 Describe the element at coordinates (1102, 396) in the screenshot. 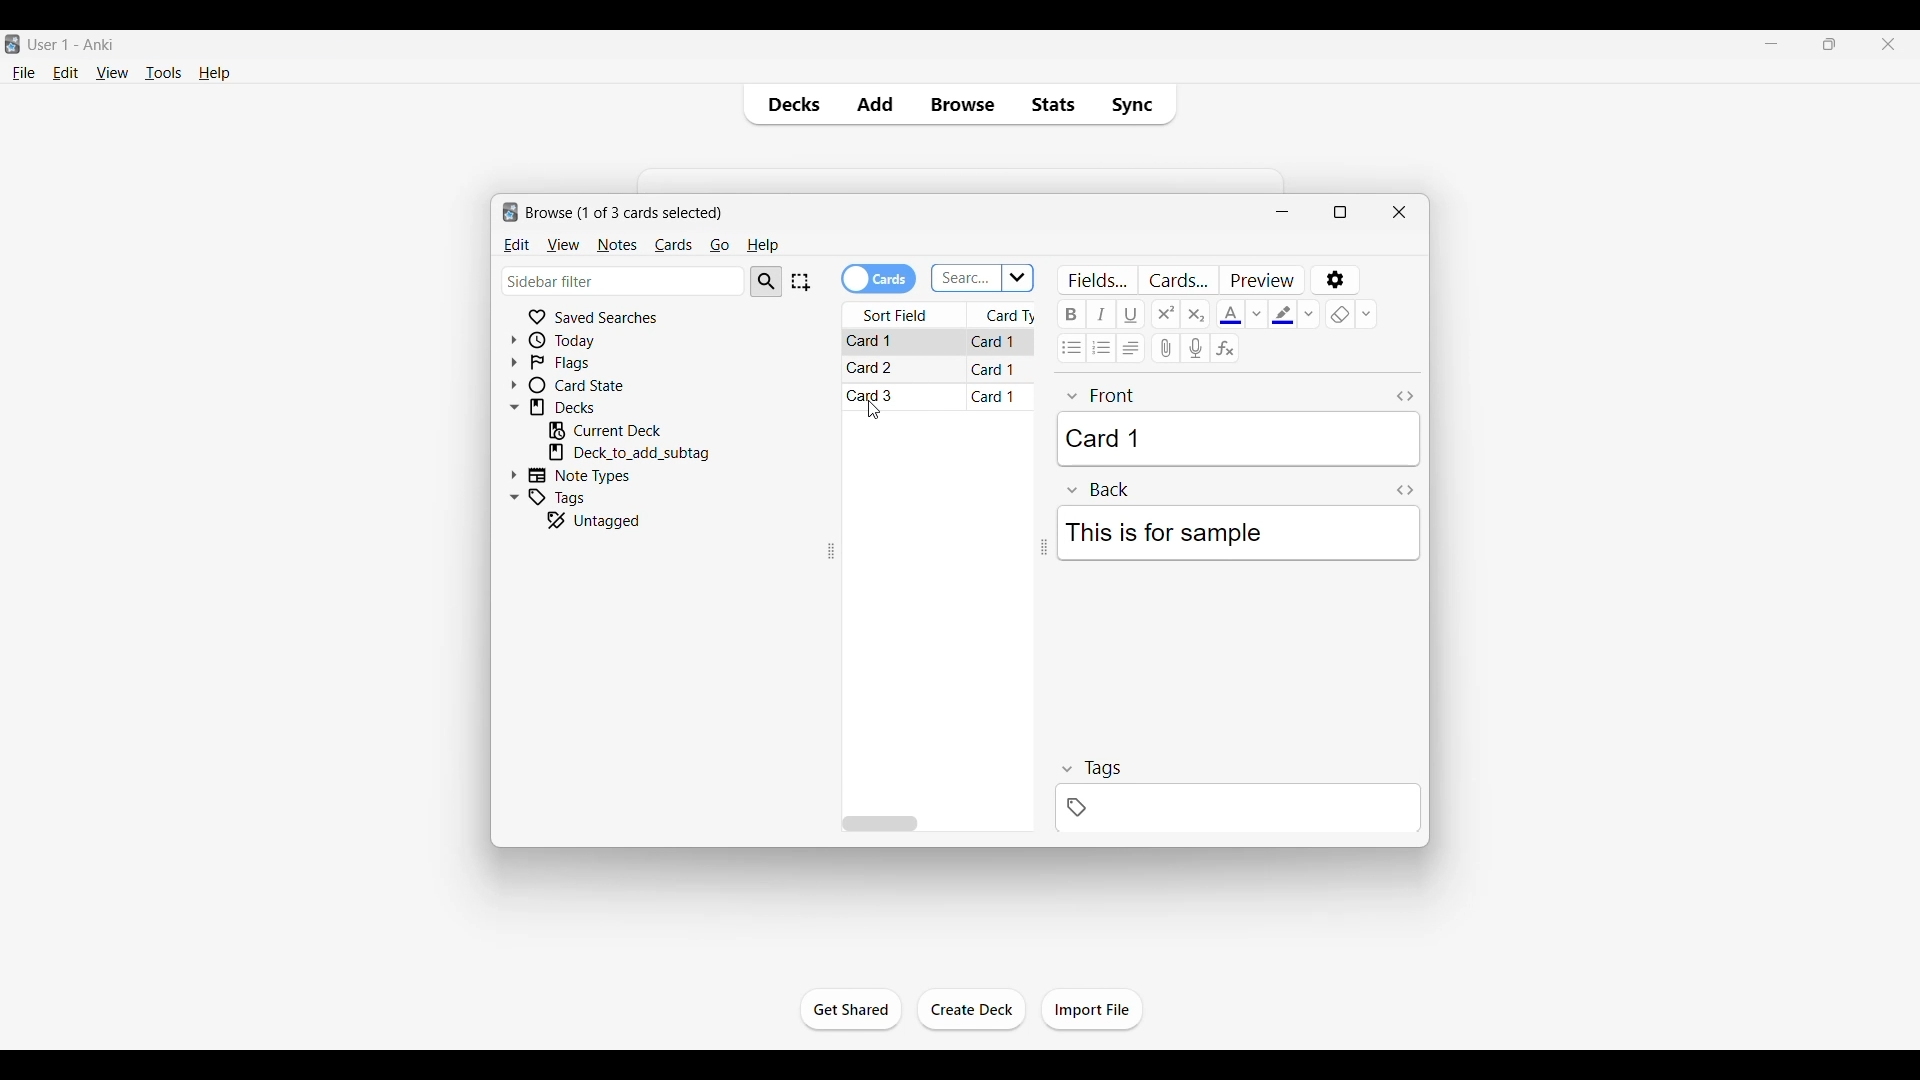

I see `front` at that location.